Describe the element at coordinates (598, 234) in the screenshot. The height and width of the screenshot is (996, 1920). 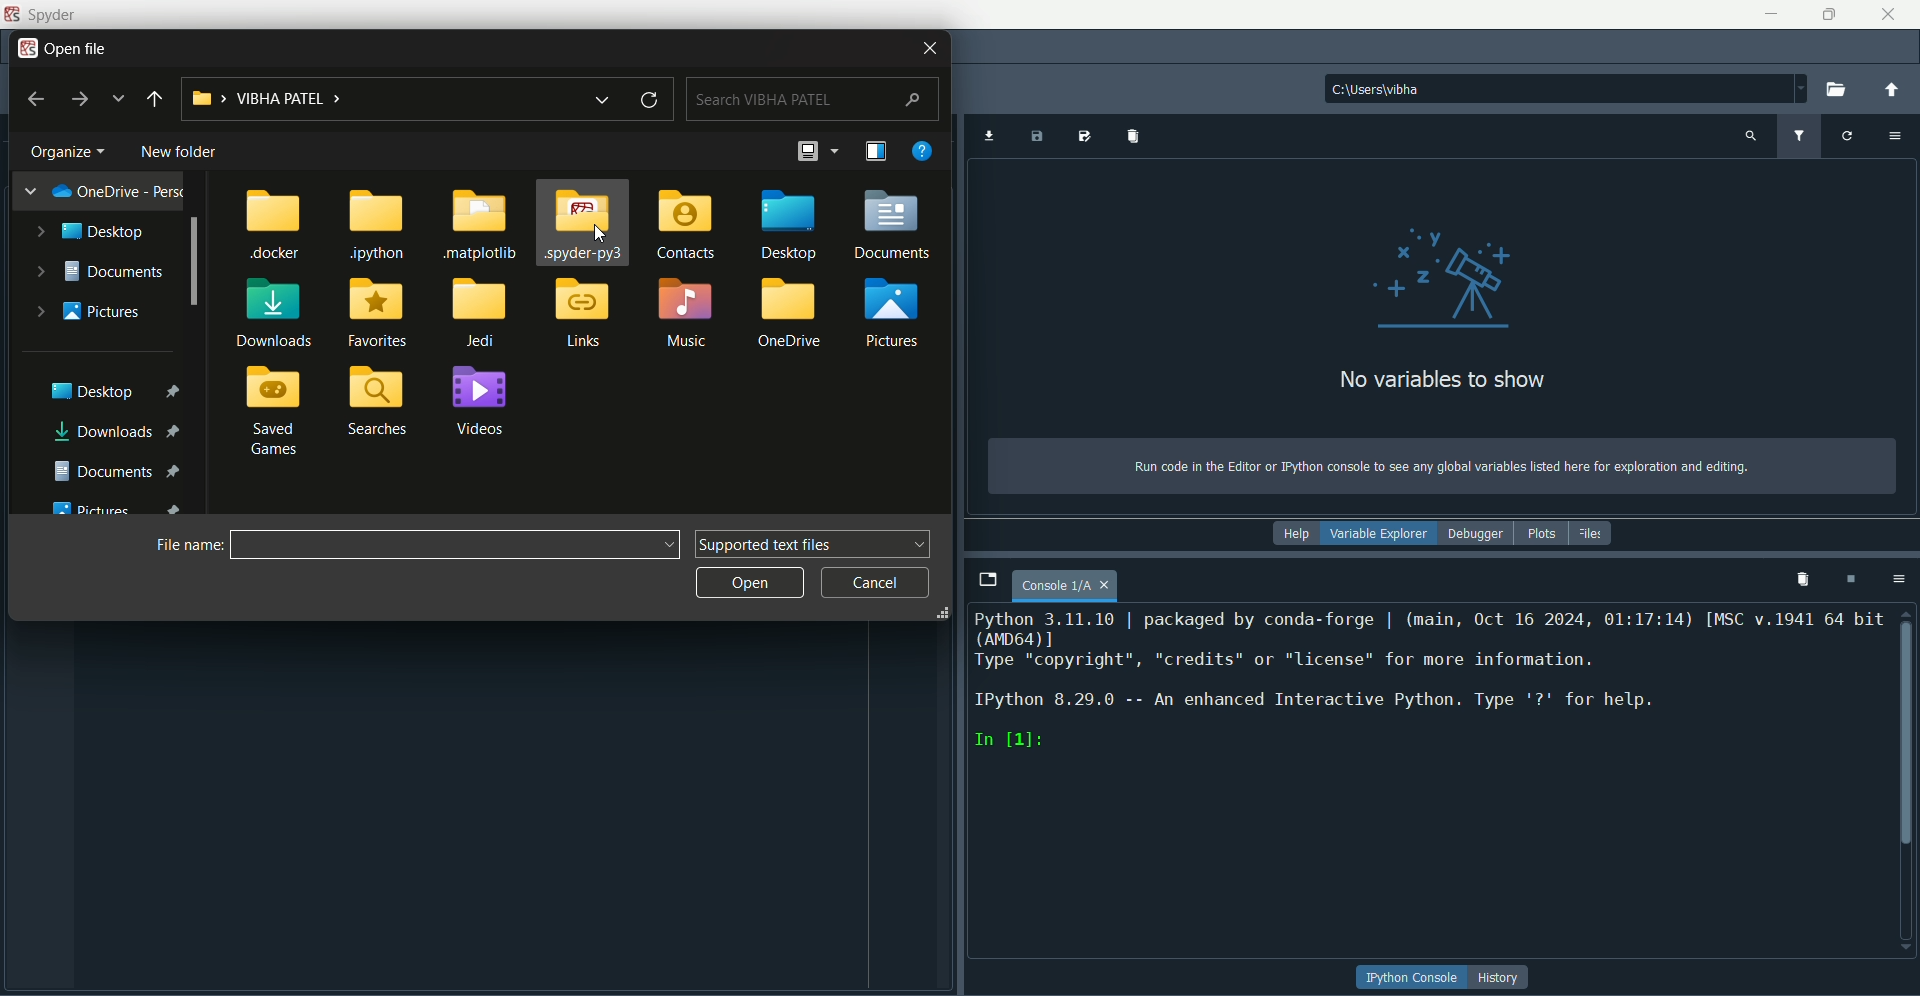
I see `Cursor` at that location.